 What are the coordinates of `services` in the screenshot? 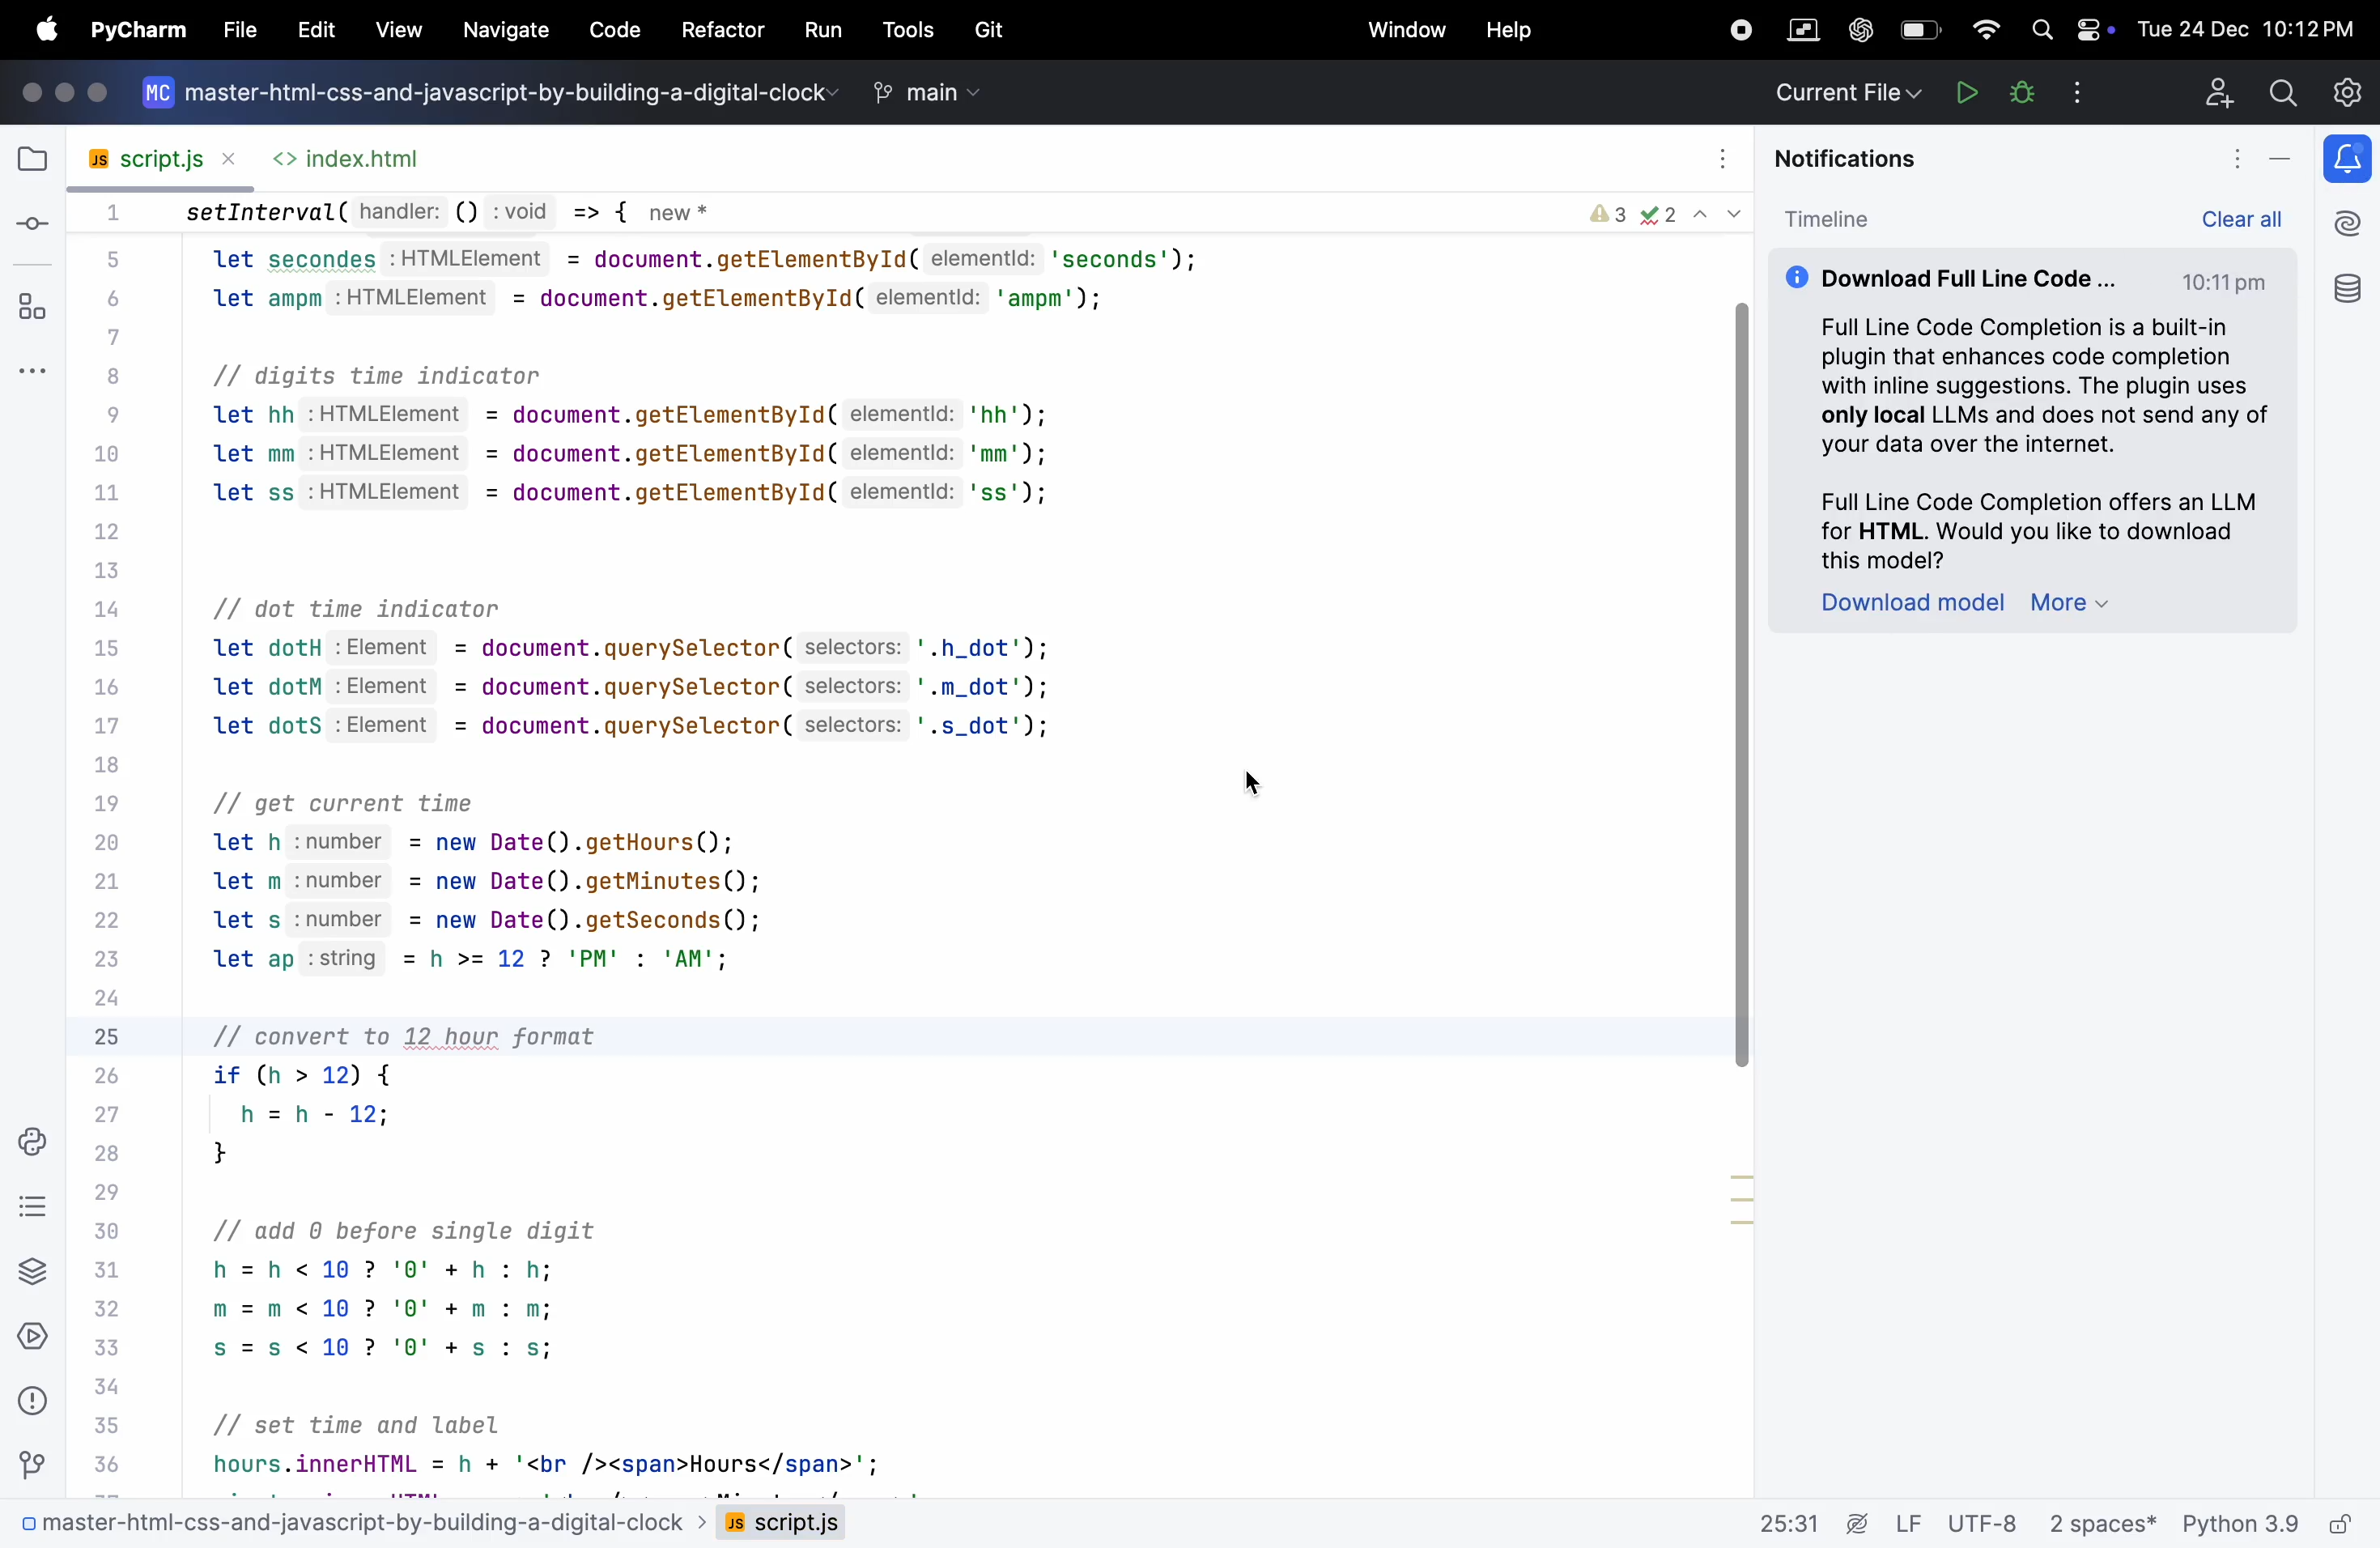 It's located at (33, 1339).